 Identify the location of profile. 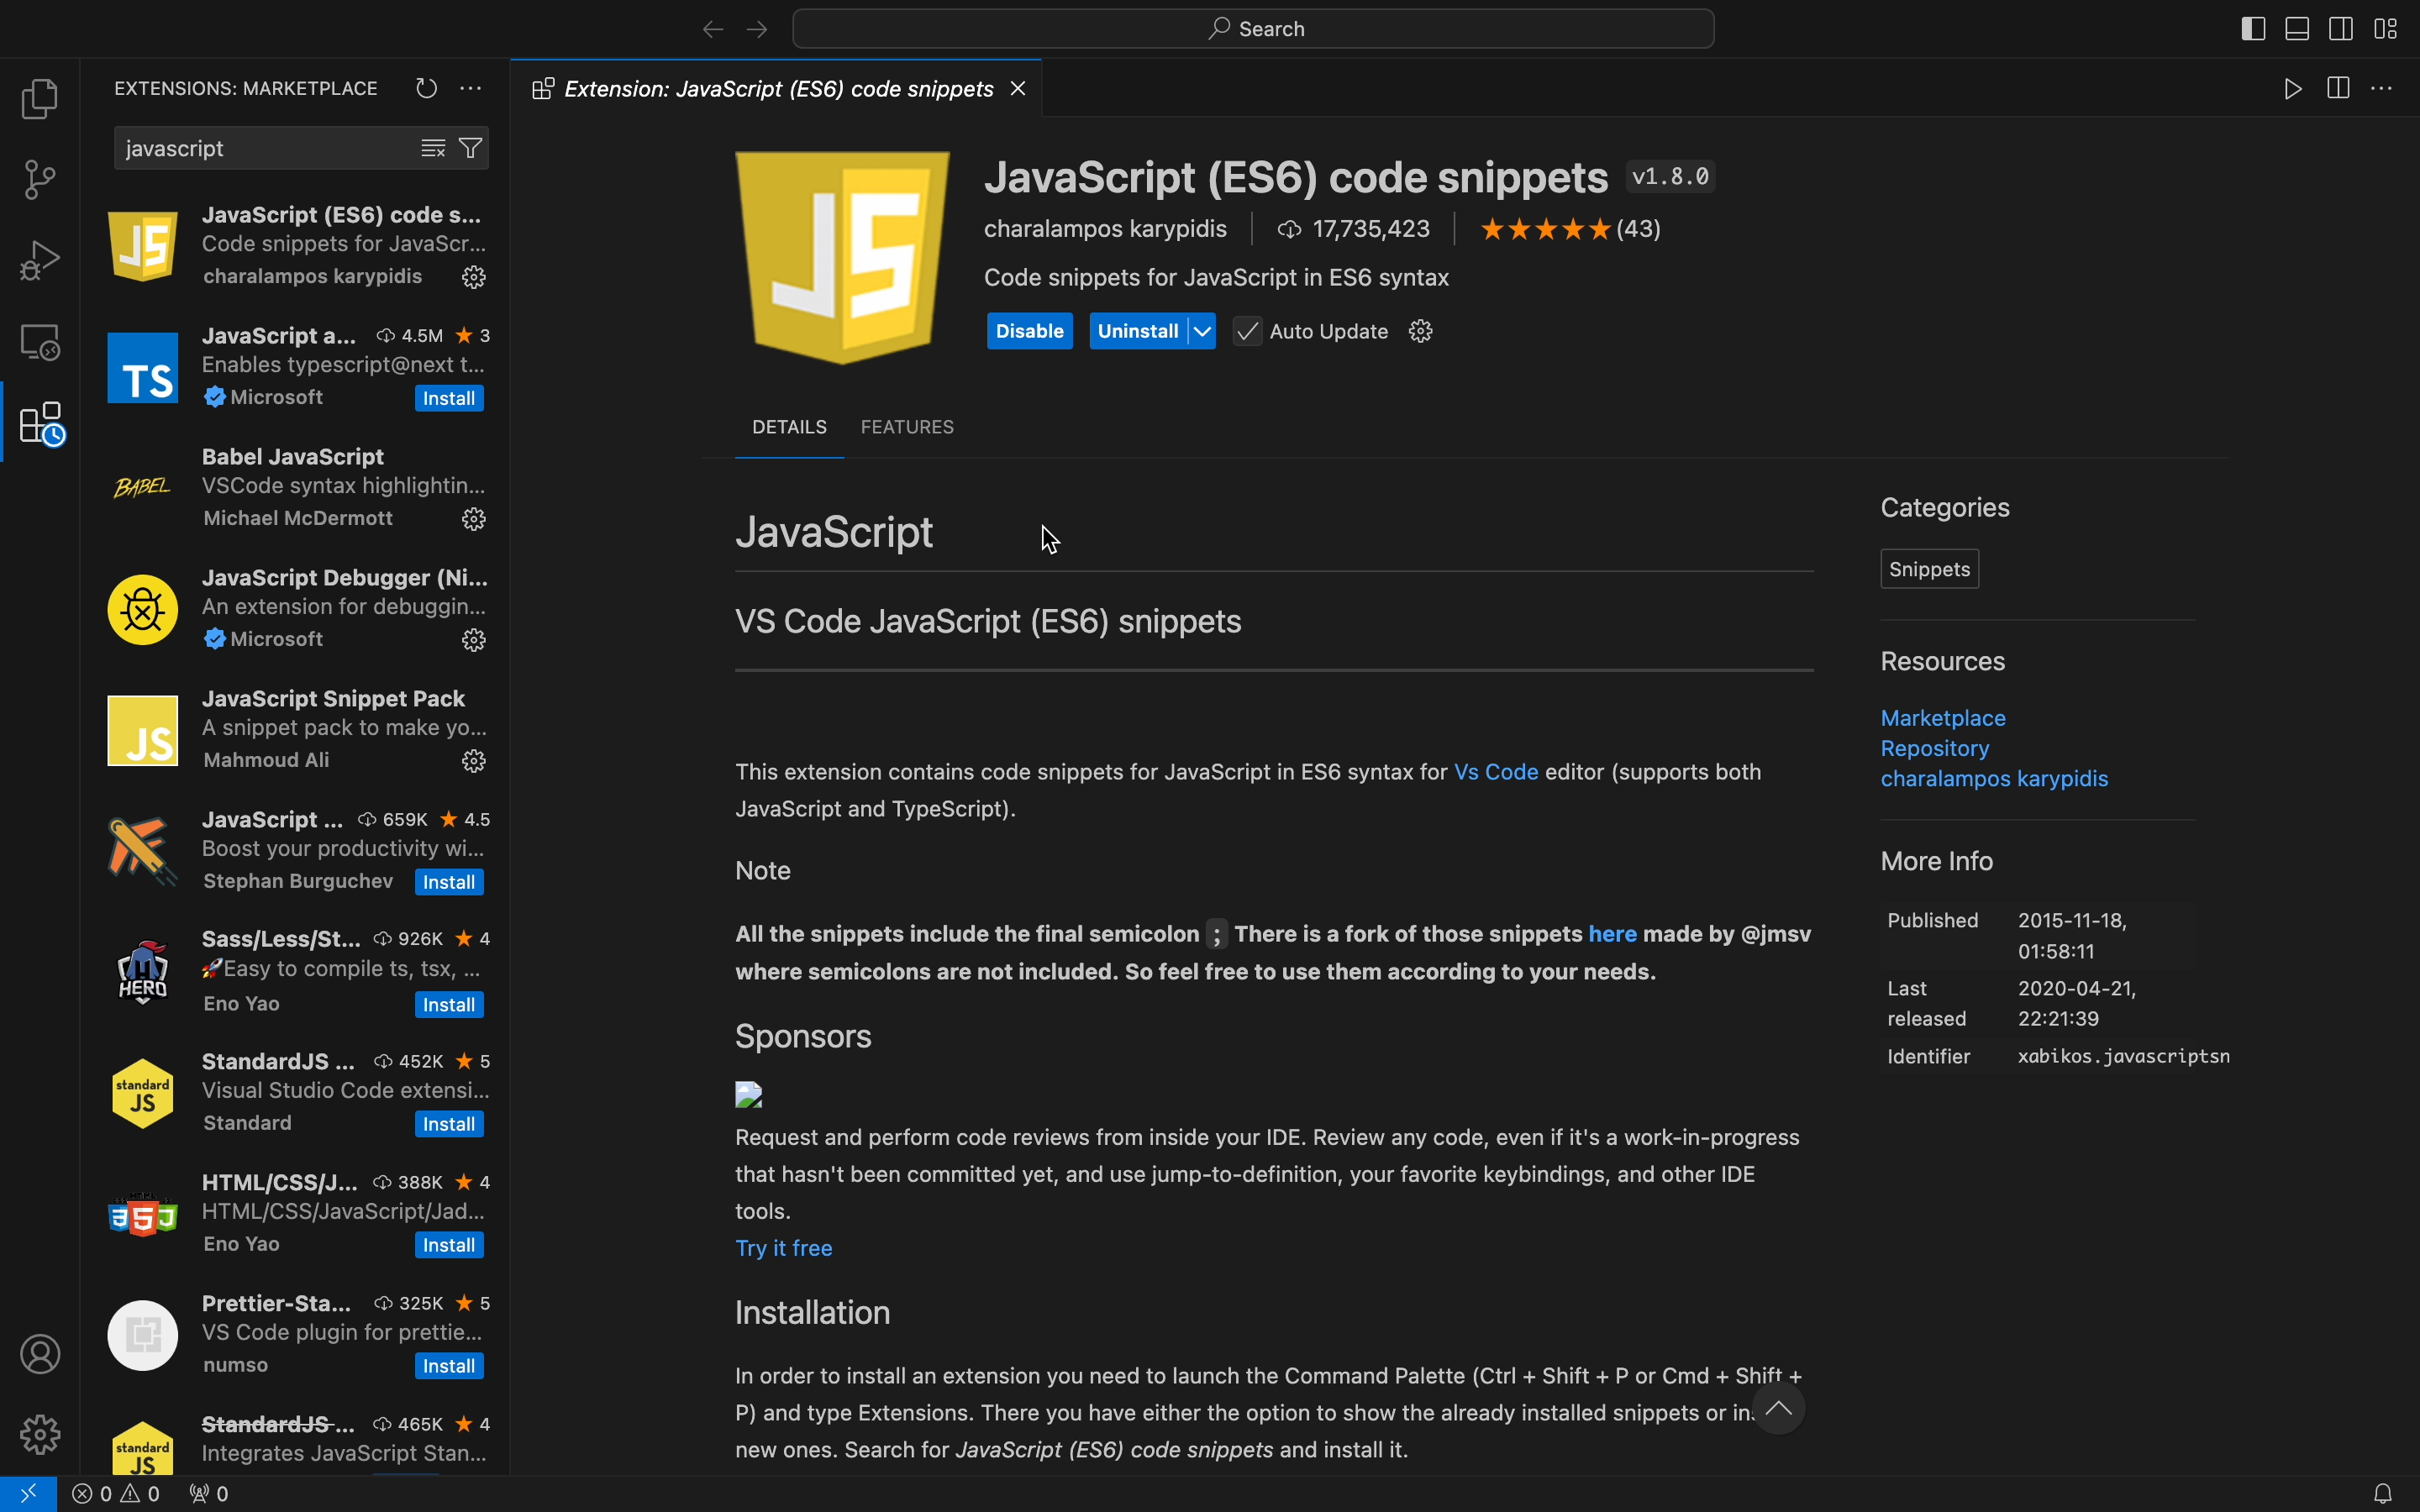
(40, 1351).